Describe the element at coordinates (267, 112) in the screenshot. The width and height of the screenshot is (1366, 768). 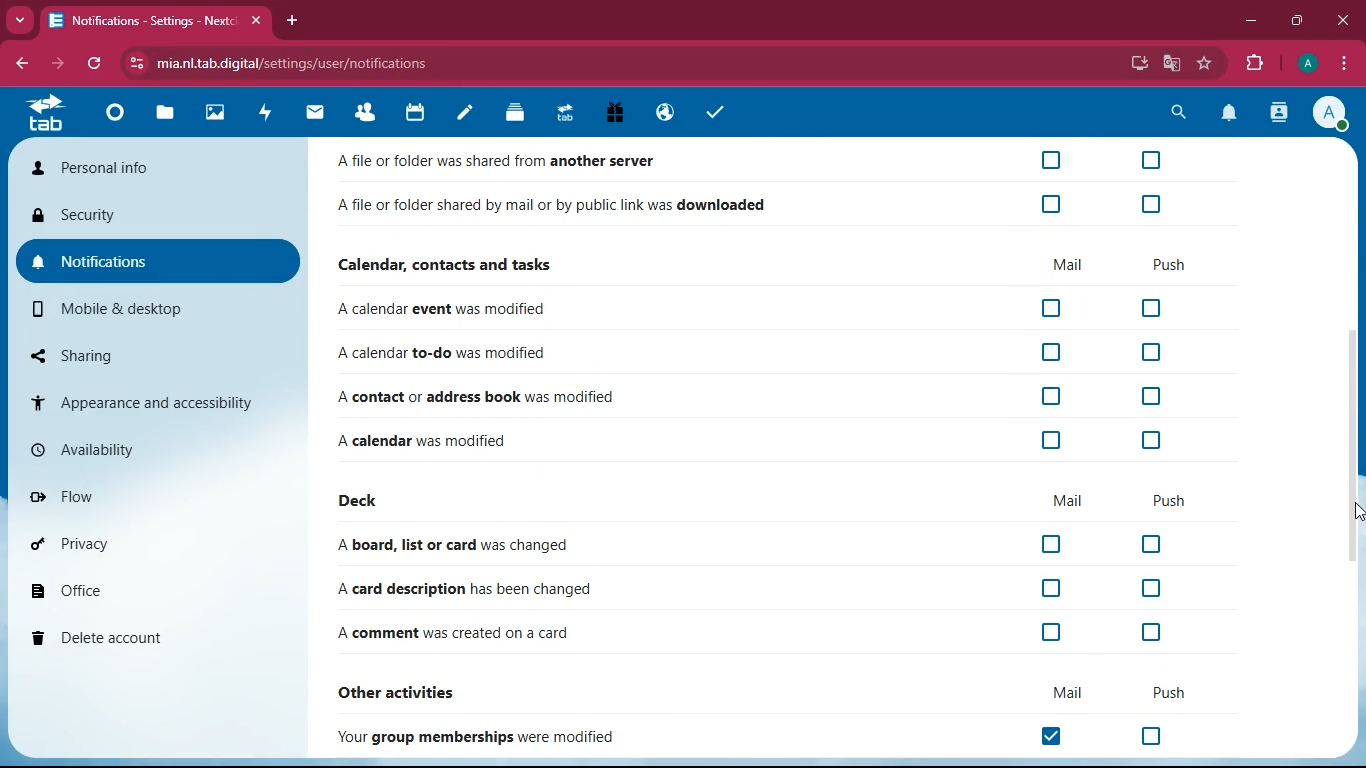
I see `activity` at that location.